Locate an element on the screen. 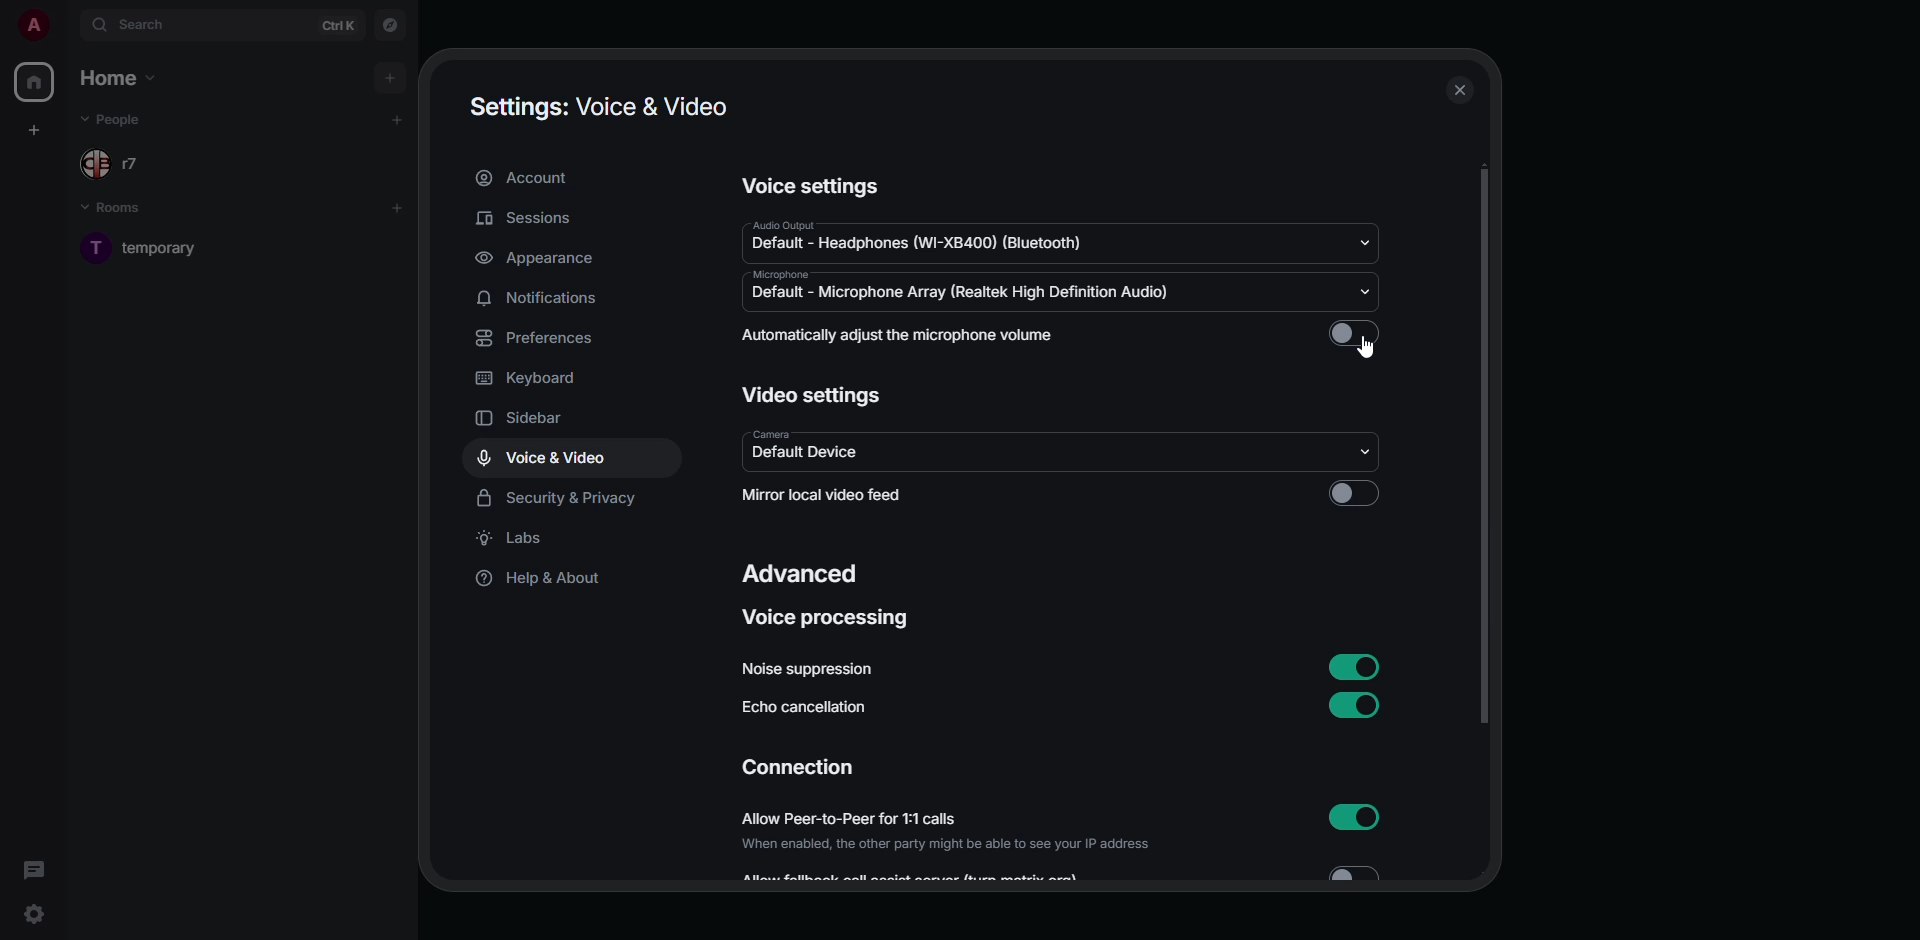 The image size is (1920, 940). allow peer to peer for 1:1 calls is located at coordinates (946, 832).